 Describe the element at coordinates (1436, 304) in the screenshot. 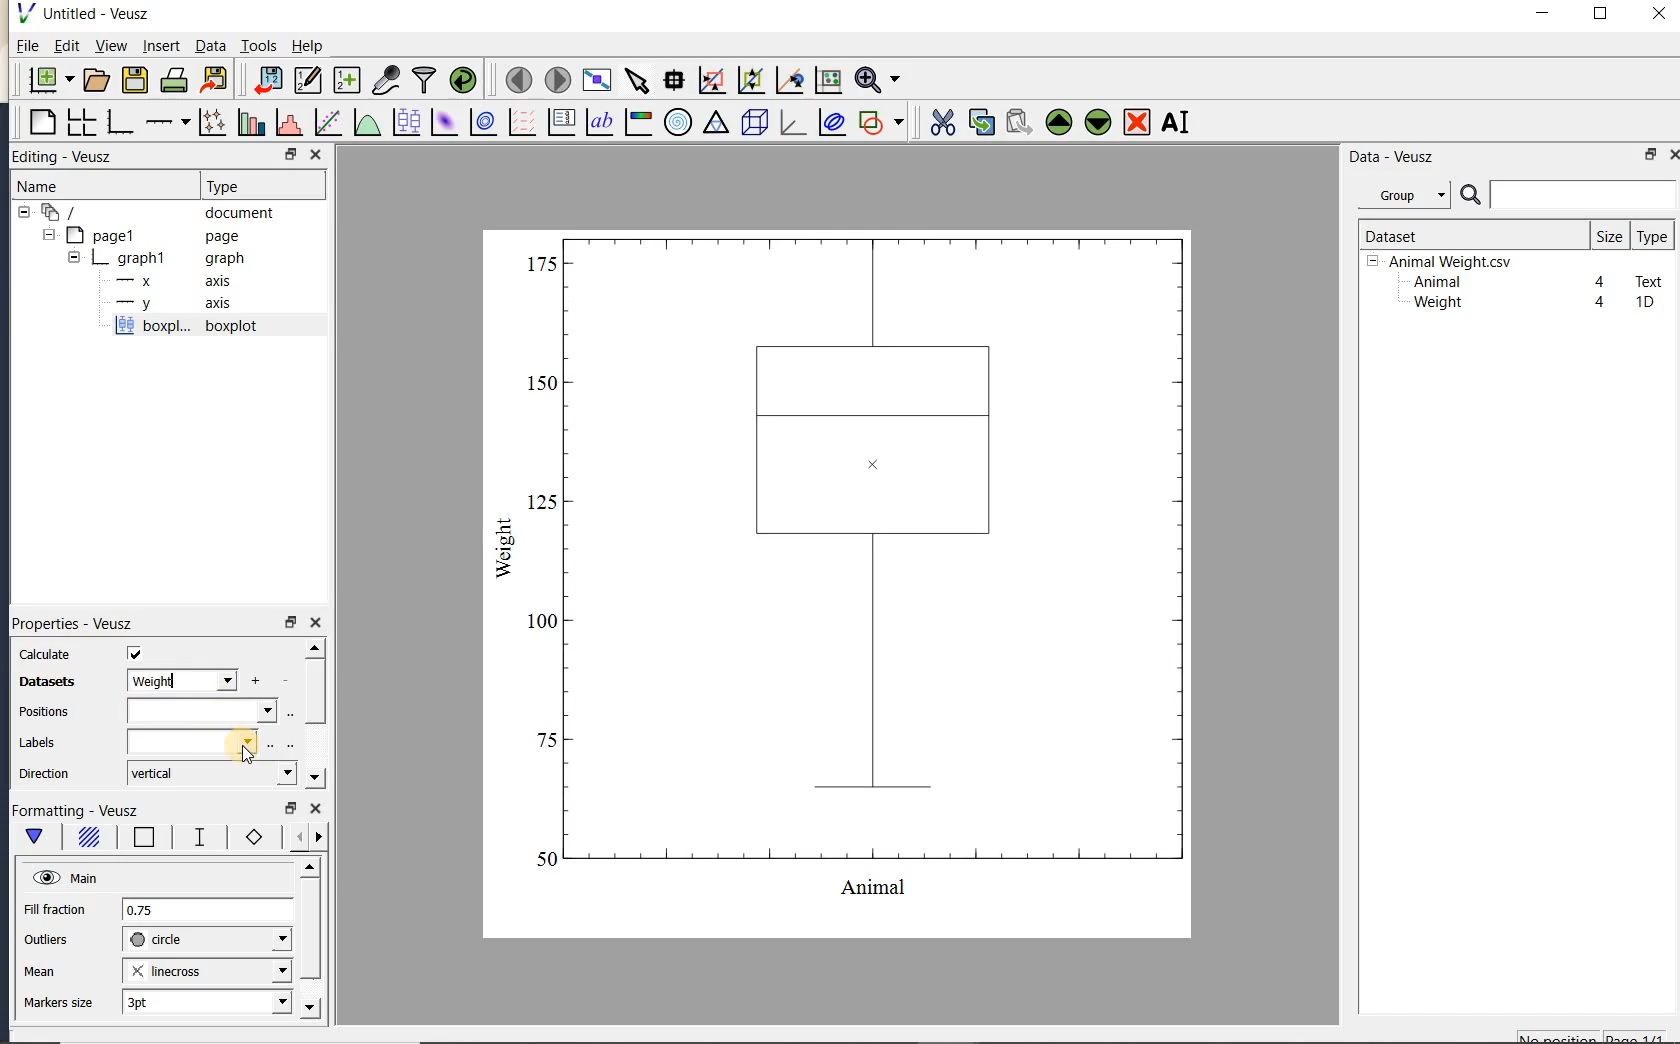

I see `Weight` at that location.